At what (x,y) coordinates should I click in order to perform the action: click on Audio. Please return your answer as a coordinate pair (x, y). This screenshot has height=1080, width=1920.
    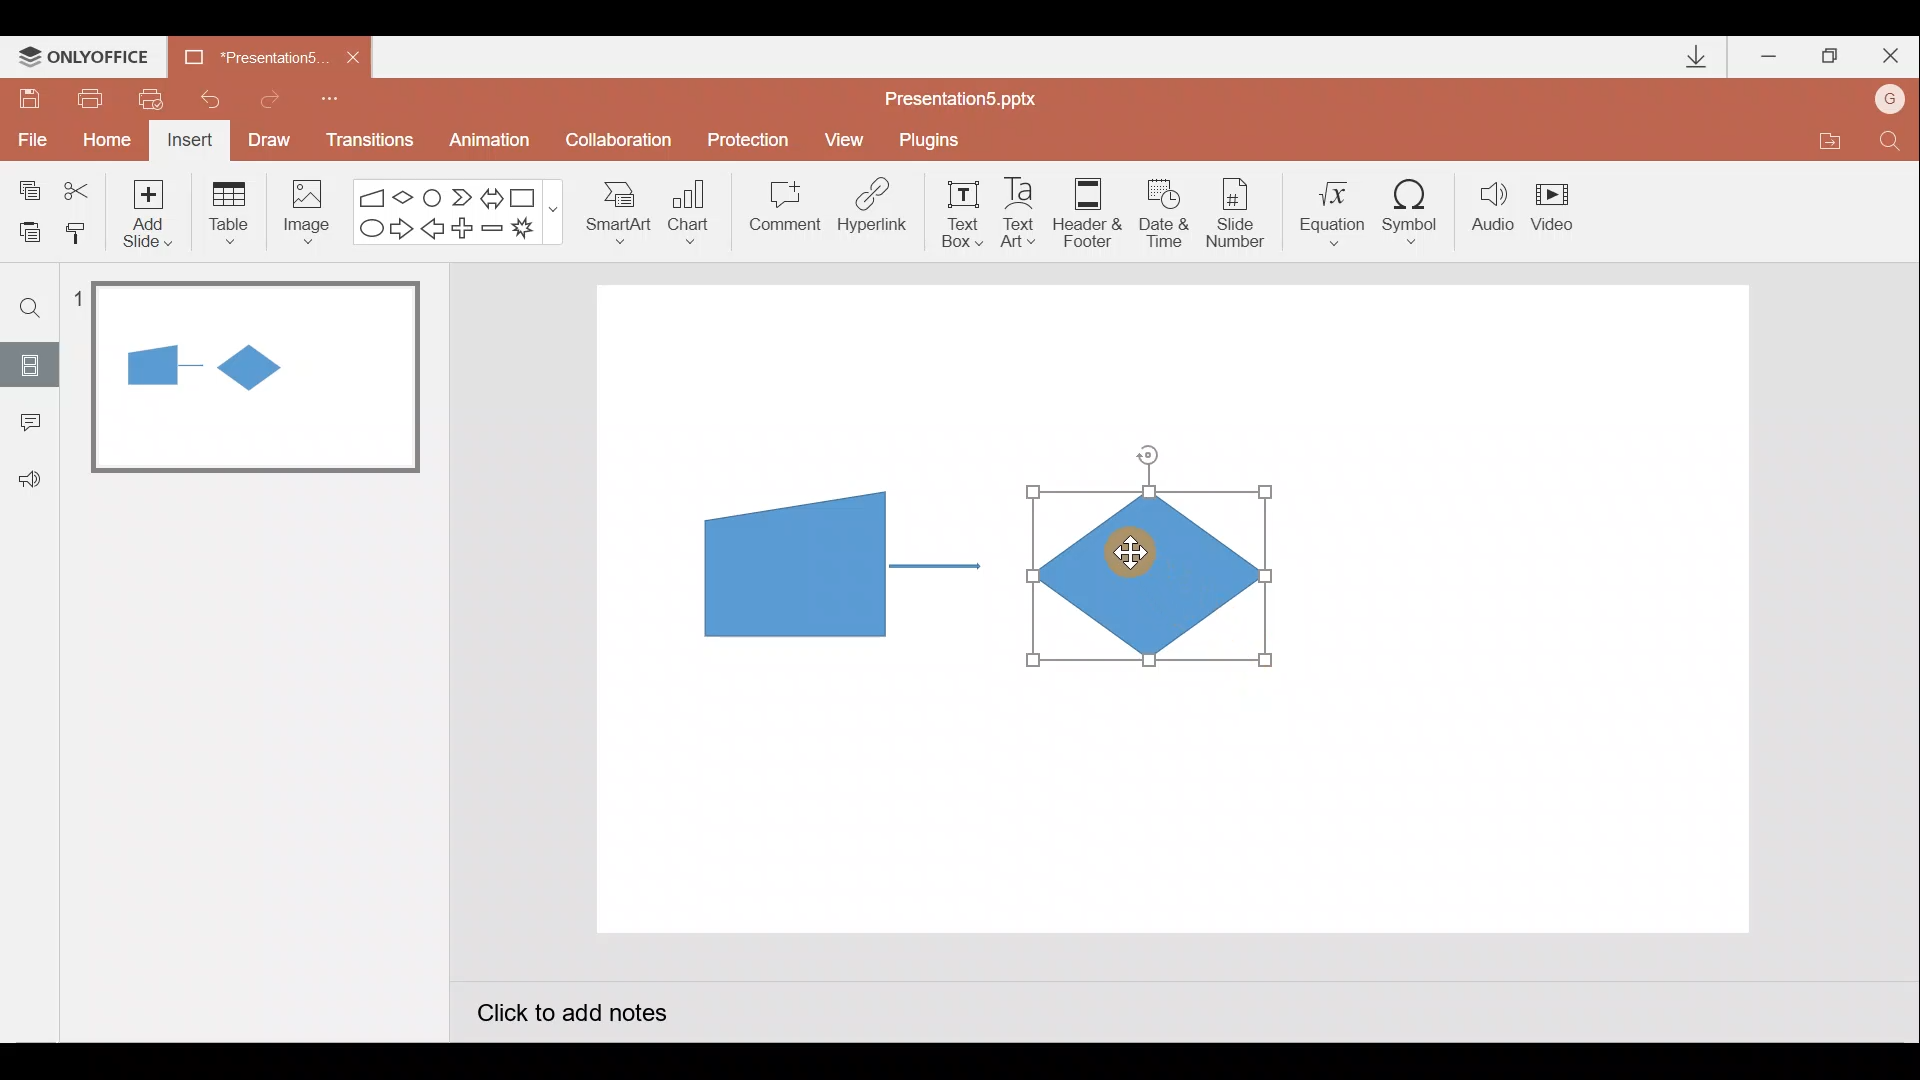
    Looking at the image, I should click on (1494, 211).